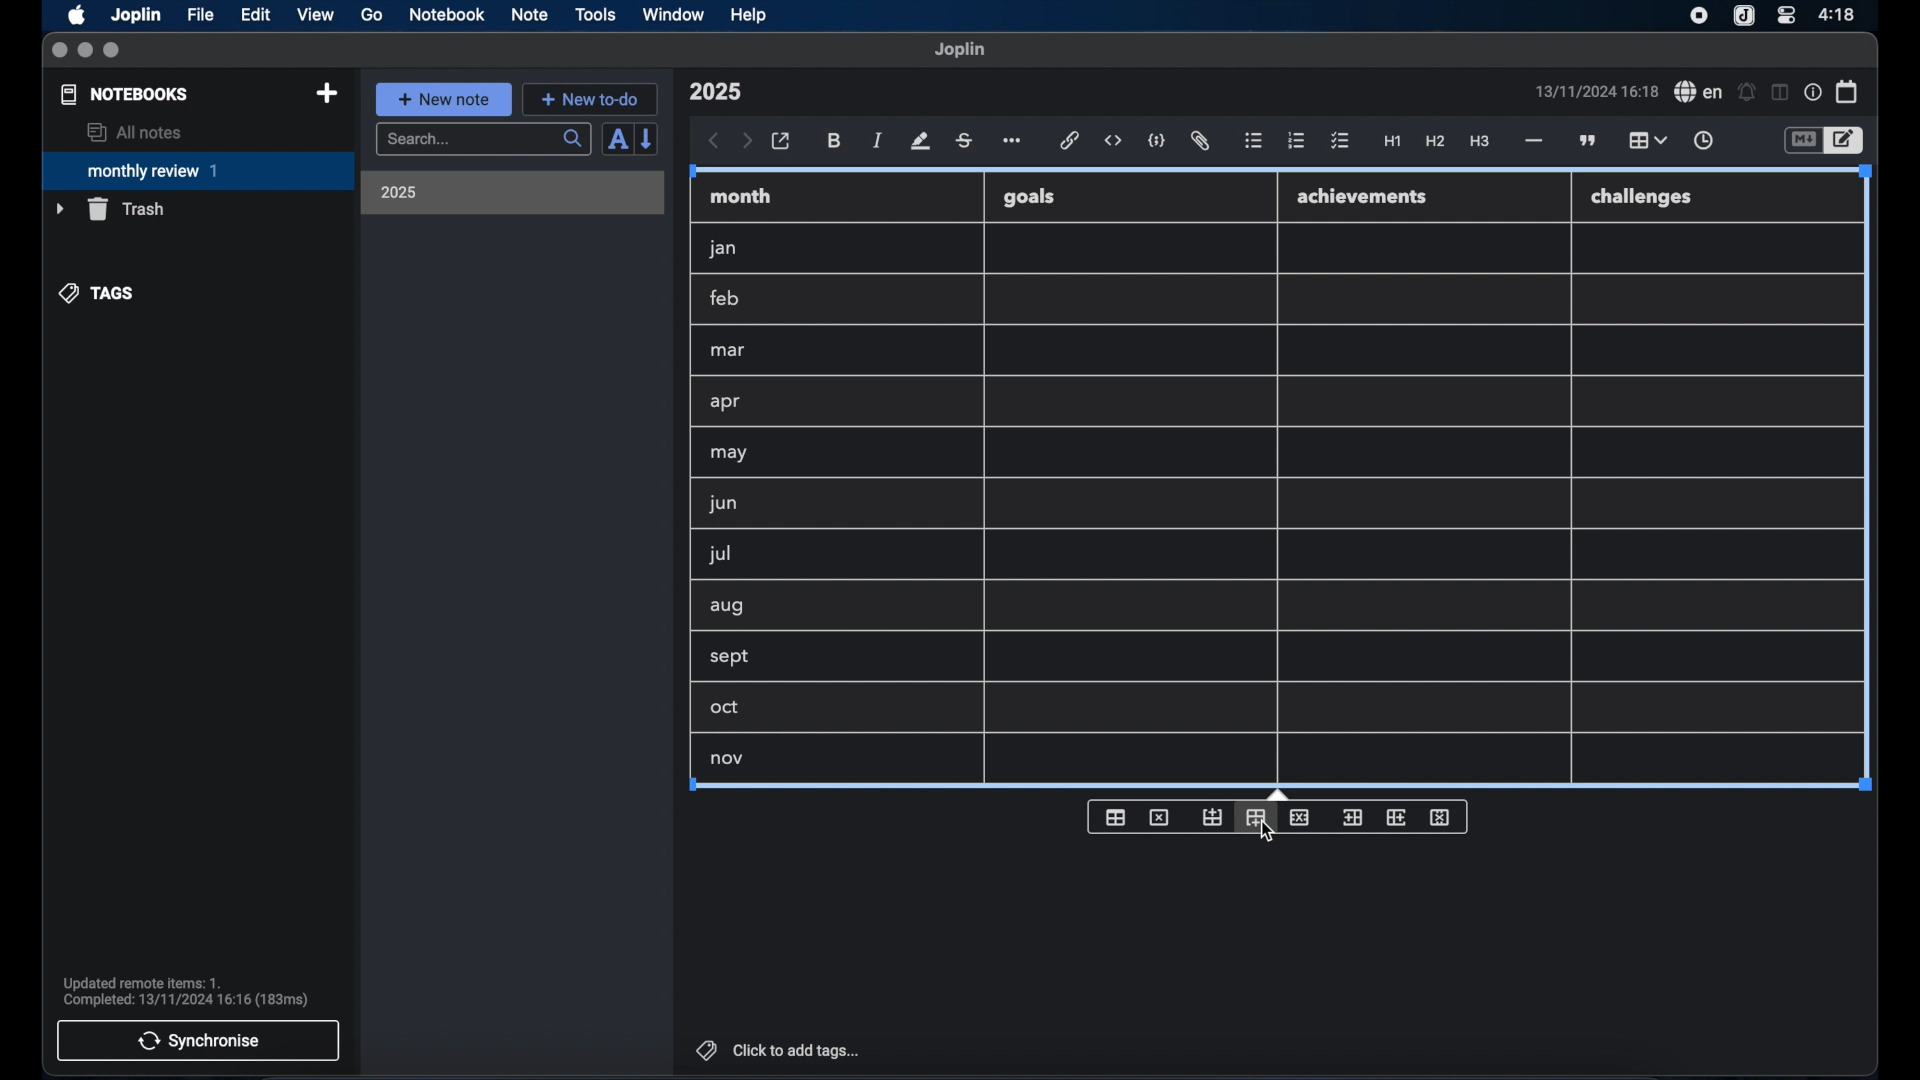 The height and width of the screenshot is (1080, 1920). I want to click on inline code, so click(1113, 141).